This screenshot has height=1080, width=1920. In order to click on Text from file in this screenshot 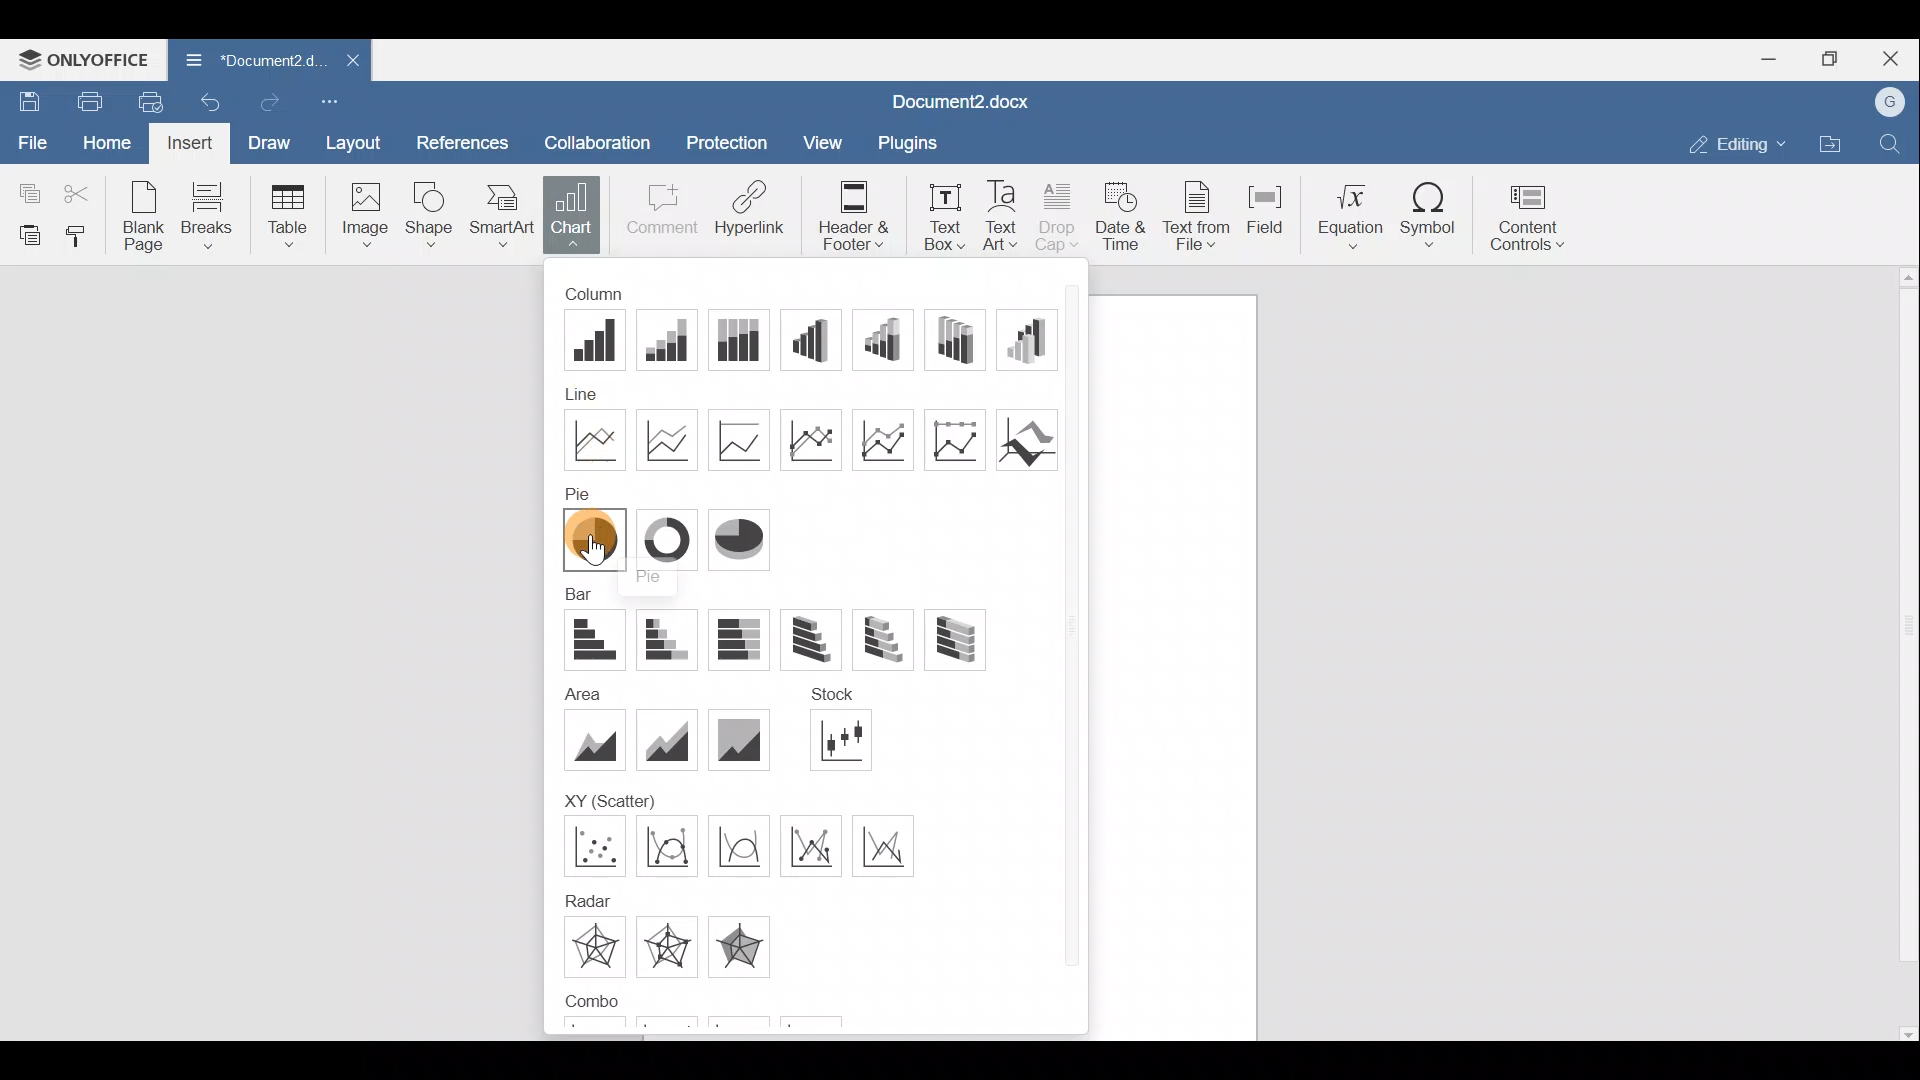, I will do `click(1199, 212)`.